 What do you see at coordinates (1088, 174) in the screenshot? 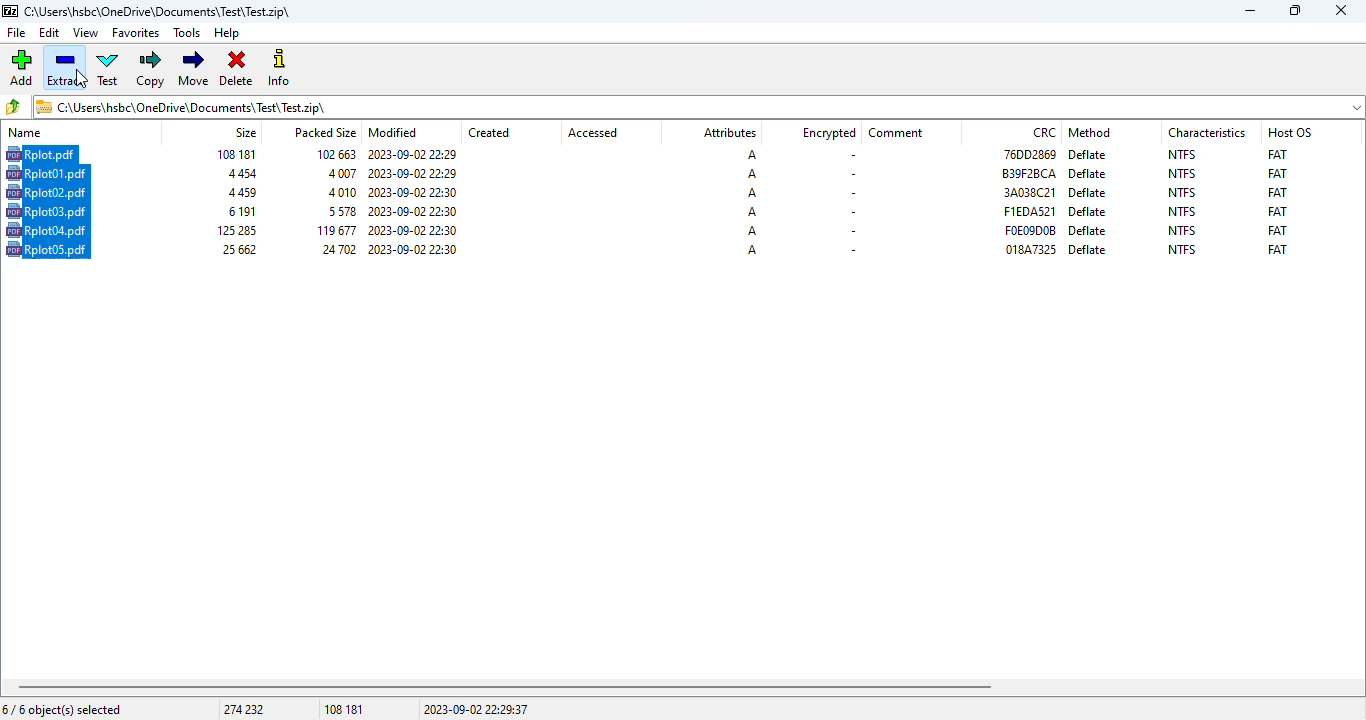
I see `deflate` at bounding box center [1088, 174].